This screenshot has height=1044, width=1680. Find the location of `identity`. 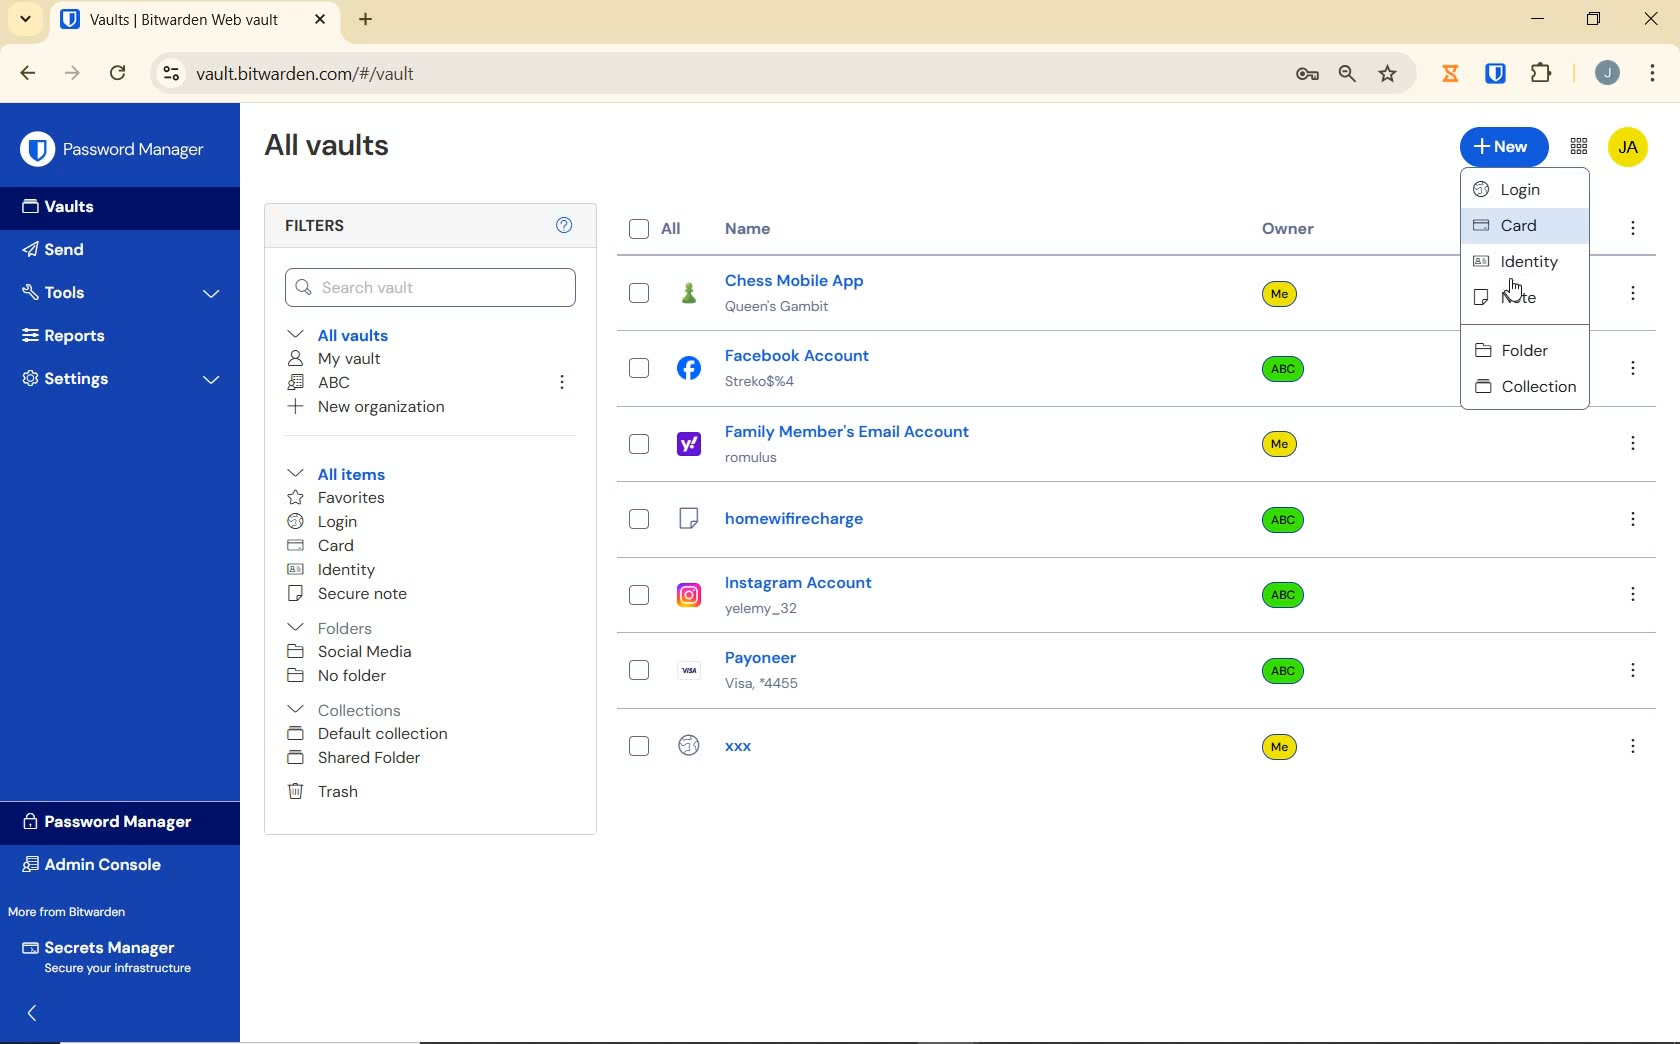

identity is located at coordinates (335, 570).